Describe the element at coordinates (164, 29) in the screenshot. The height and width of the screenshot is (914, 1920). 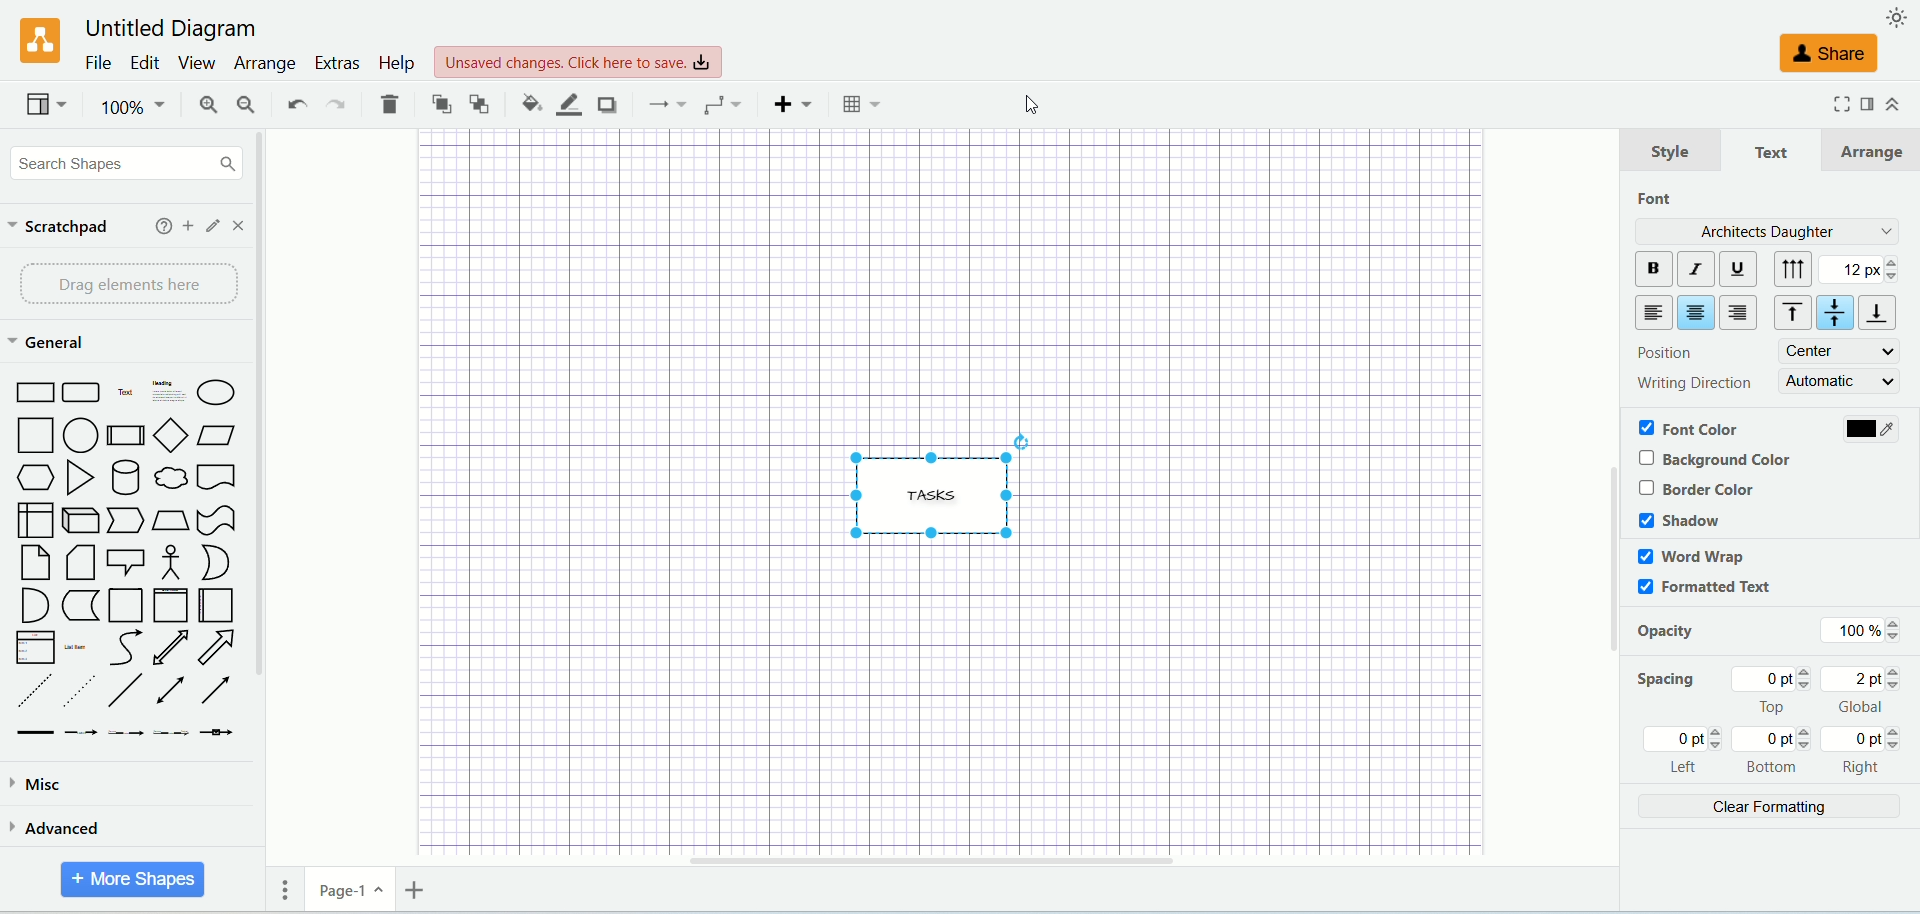
I see `Untitled Diagram` at that location.